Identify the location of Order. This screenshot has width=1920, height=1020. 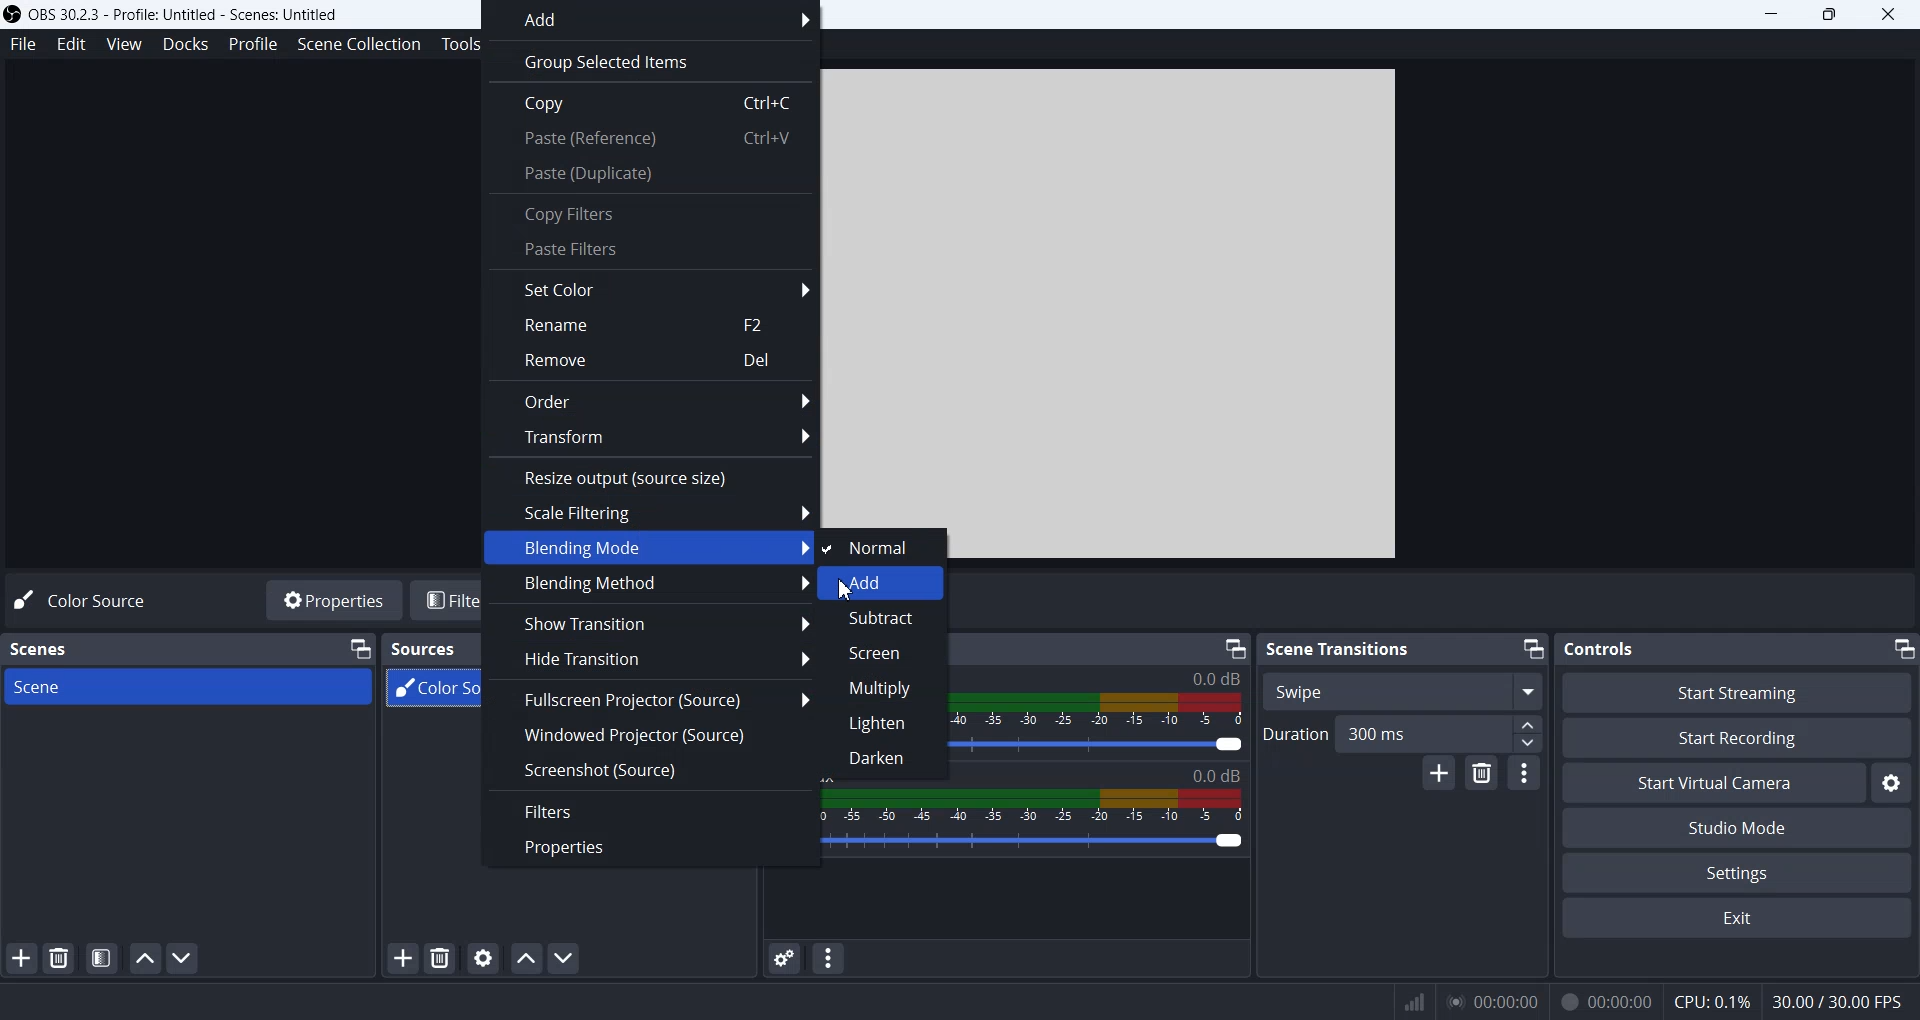
(651, 400).